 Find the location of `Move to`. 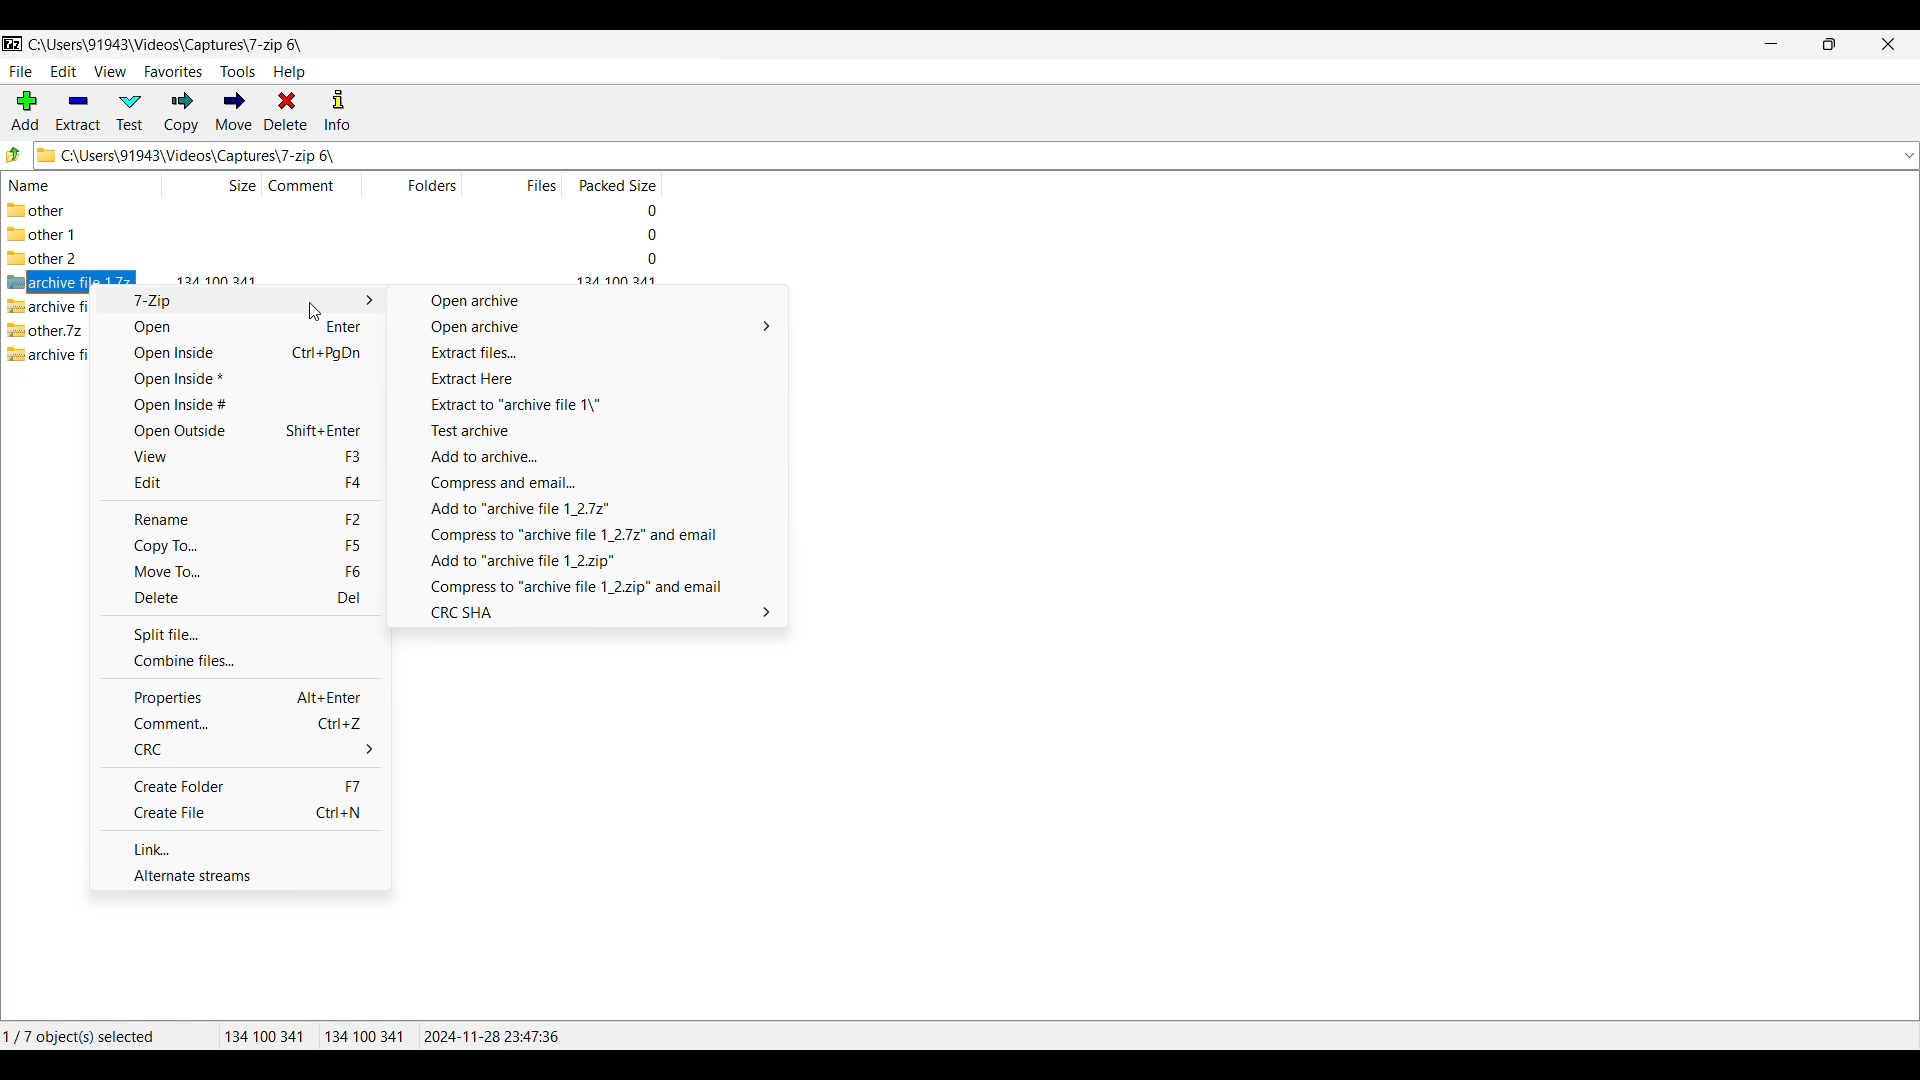

Move to is located at coordinates (237, 572).